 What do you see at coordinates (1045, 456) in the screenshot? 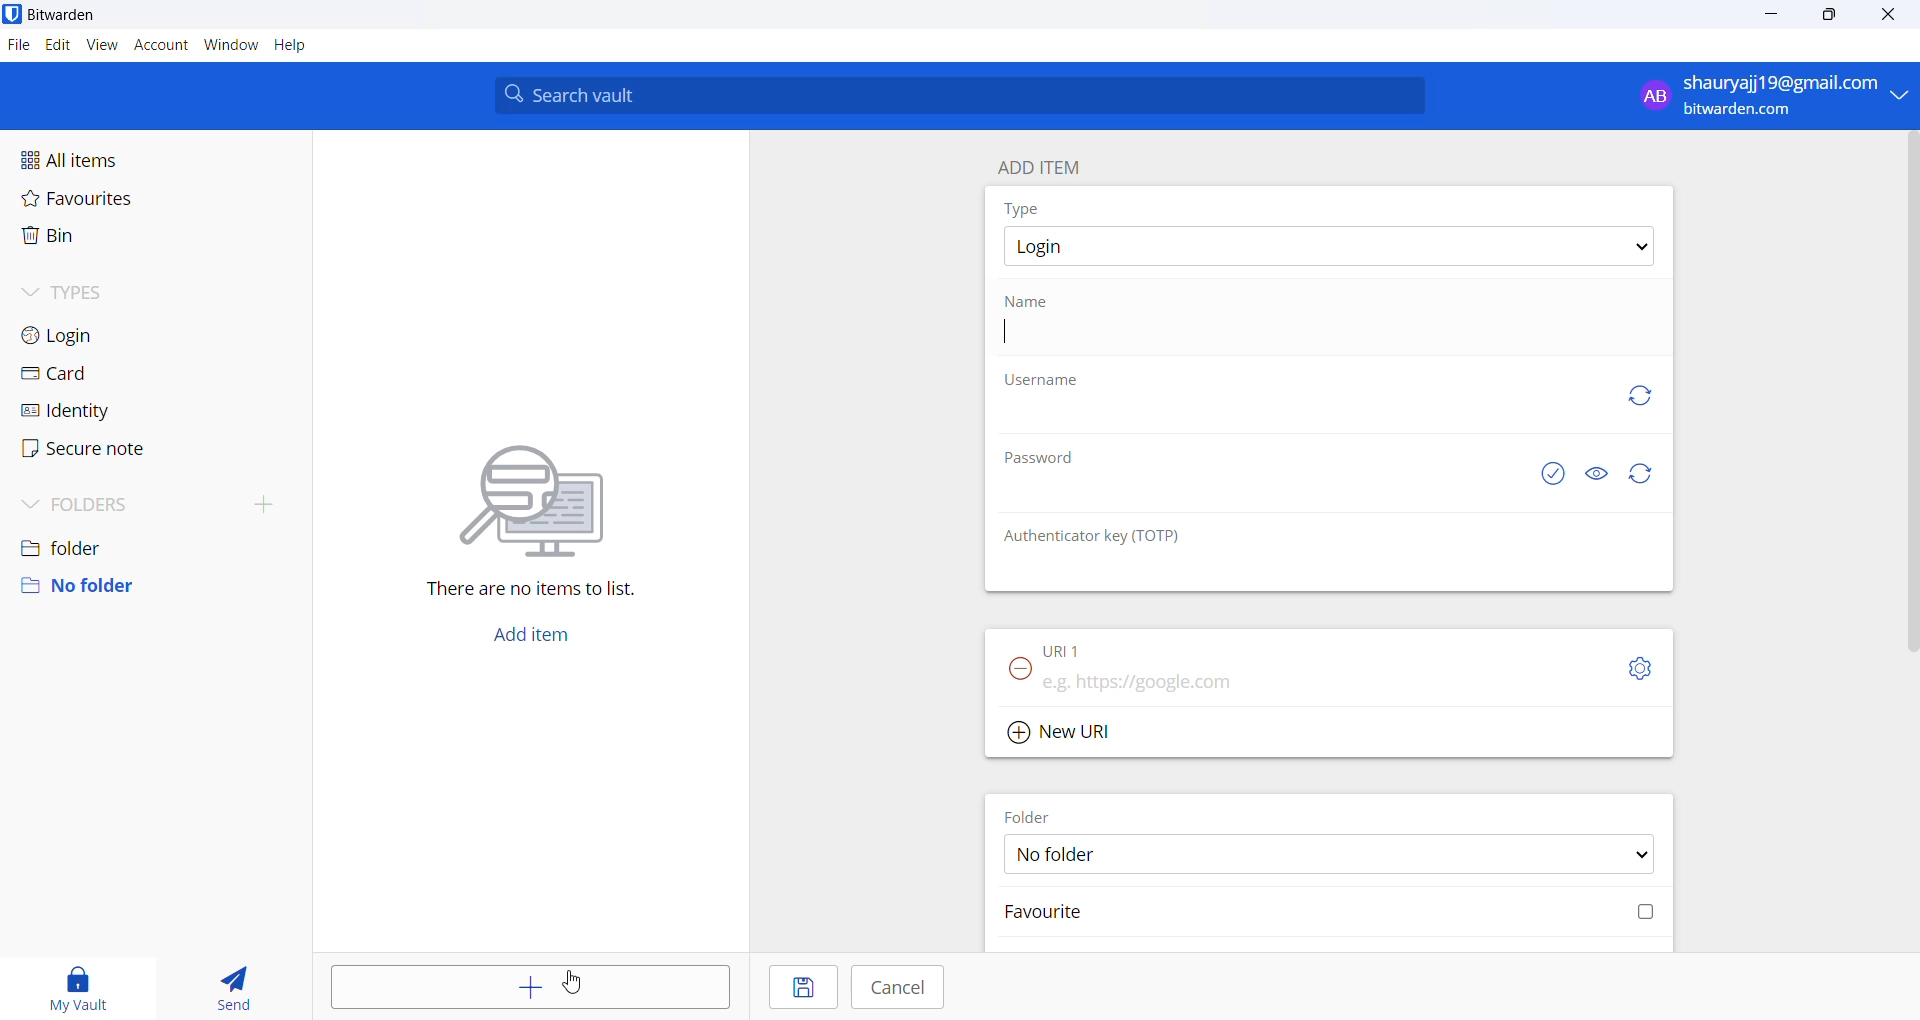
I see `password` at bounding box center [1045, 456].